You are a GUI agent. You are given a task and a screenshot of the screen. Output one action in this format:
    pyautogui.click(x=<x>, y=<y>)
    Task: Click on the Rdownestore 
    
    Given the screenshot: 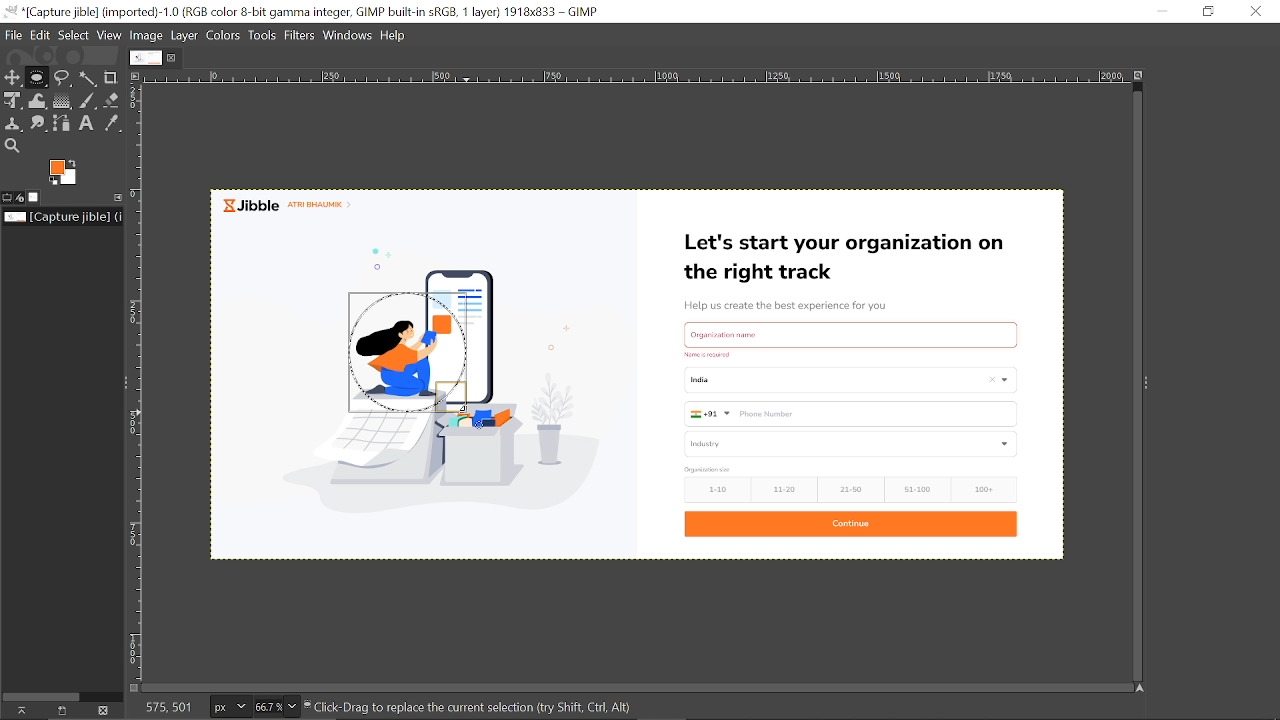 What is the action you would take?
    pyautogui.click(x=1210, y=11)
    